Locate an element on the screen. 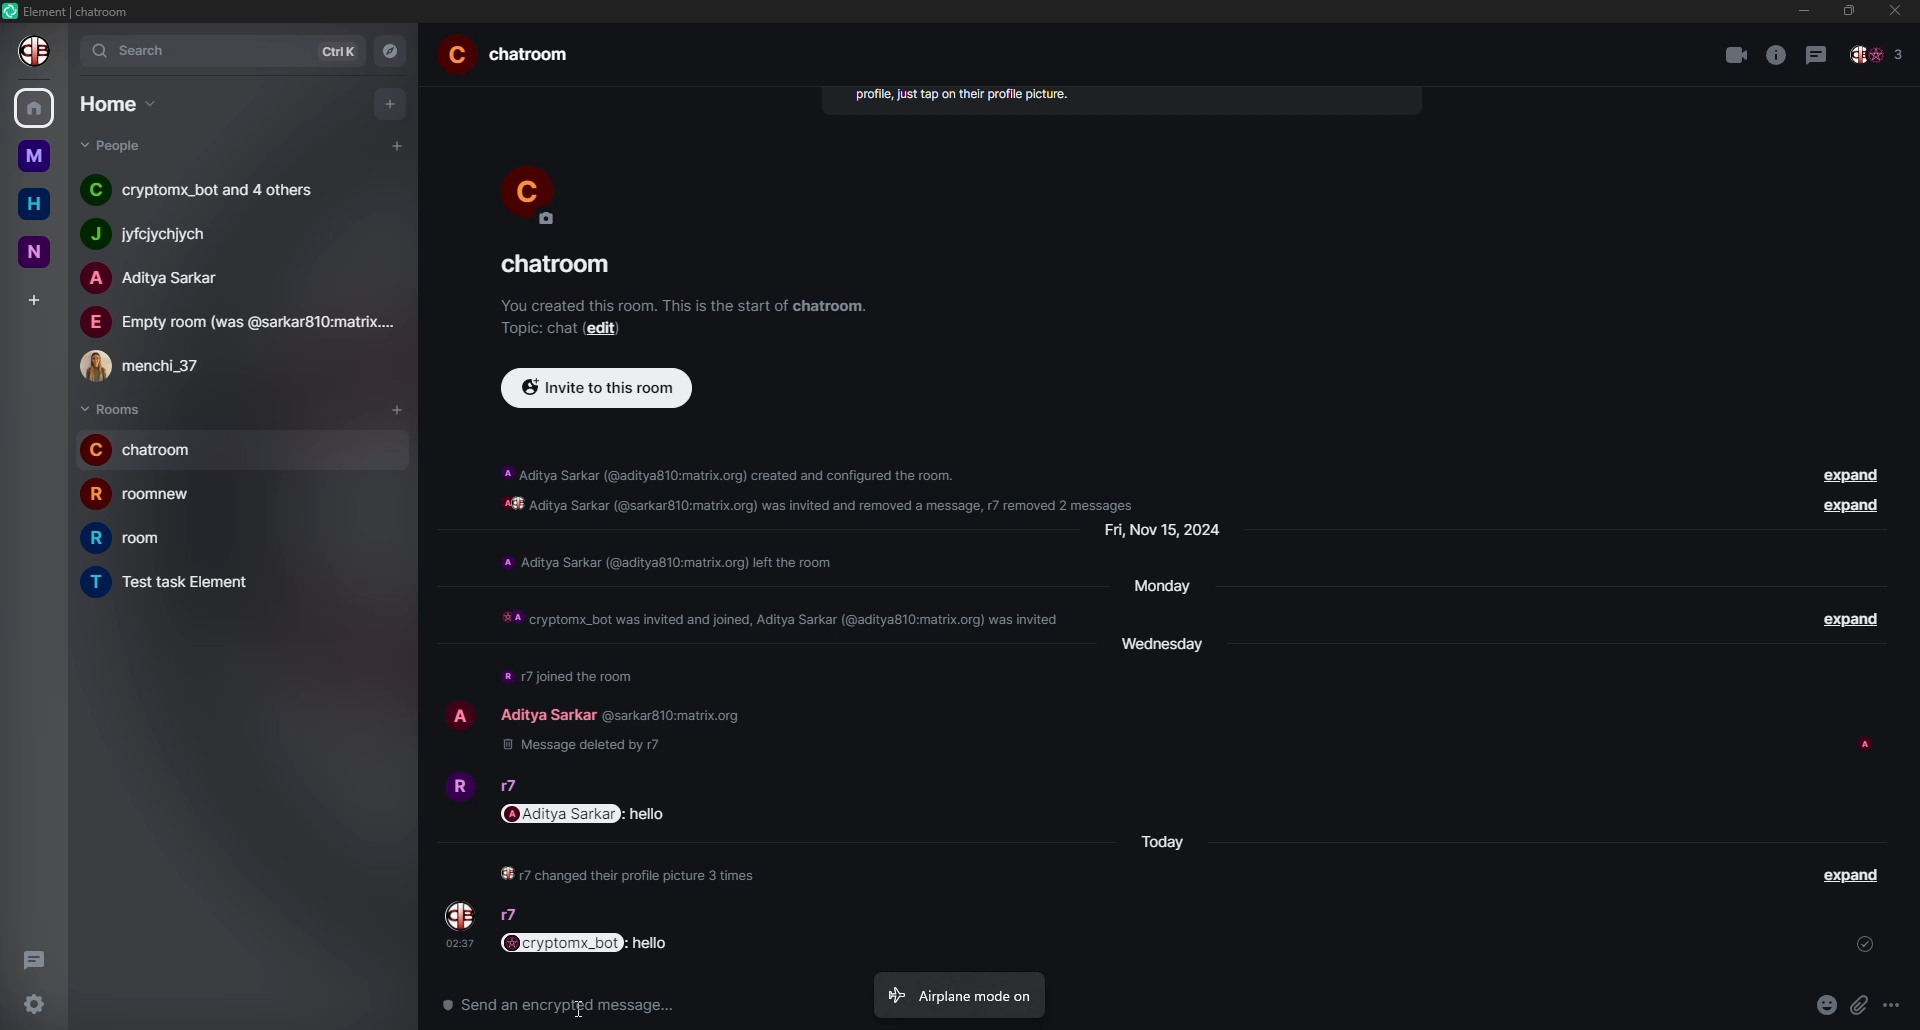 This screenshot has width=1920, height=1030. info is located at coordinates (666, 561).